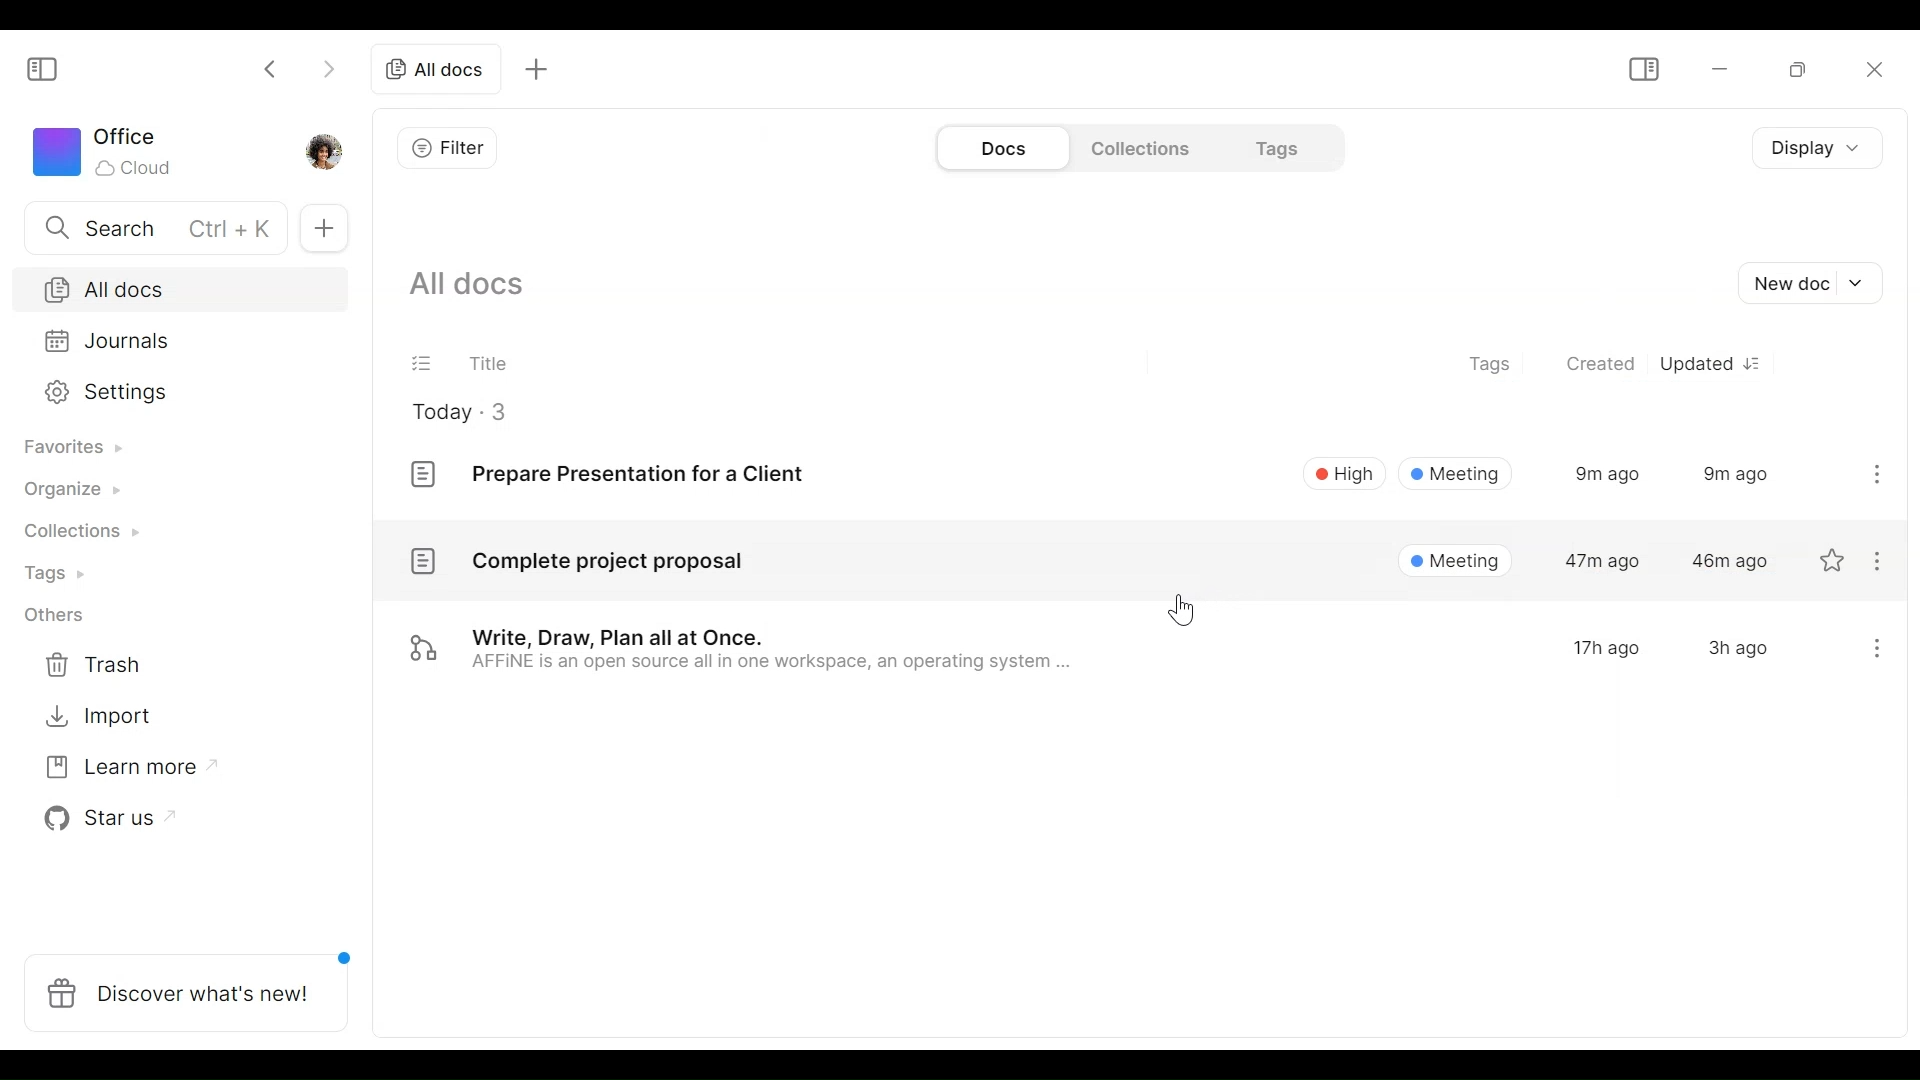 Image resolution: width=1920 pixels, height=1080 pixels. What do you see at coordinates (63, 618) in the screenshot?
I see `Others` at bounding box center [63, 618].